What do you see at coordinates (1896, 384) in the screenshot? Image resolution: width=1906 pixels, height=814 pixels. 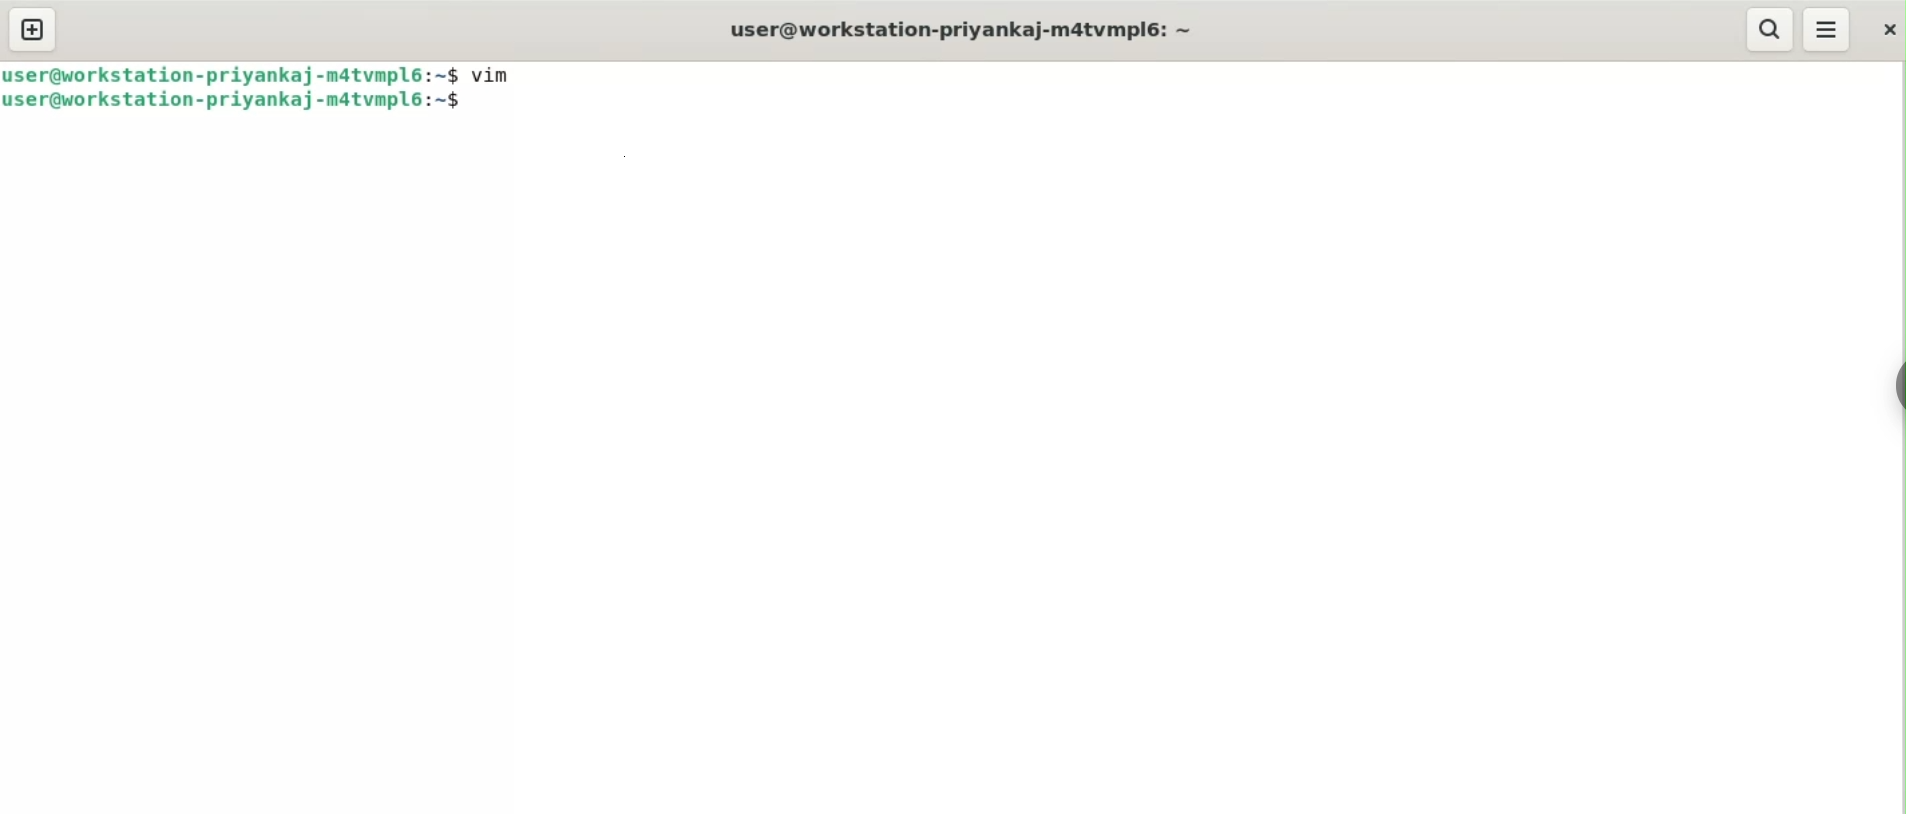 I see `sidebar` at bounding box center [1896, 384].